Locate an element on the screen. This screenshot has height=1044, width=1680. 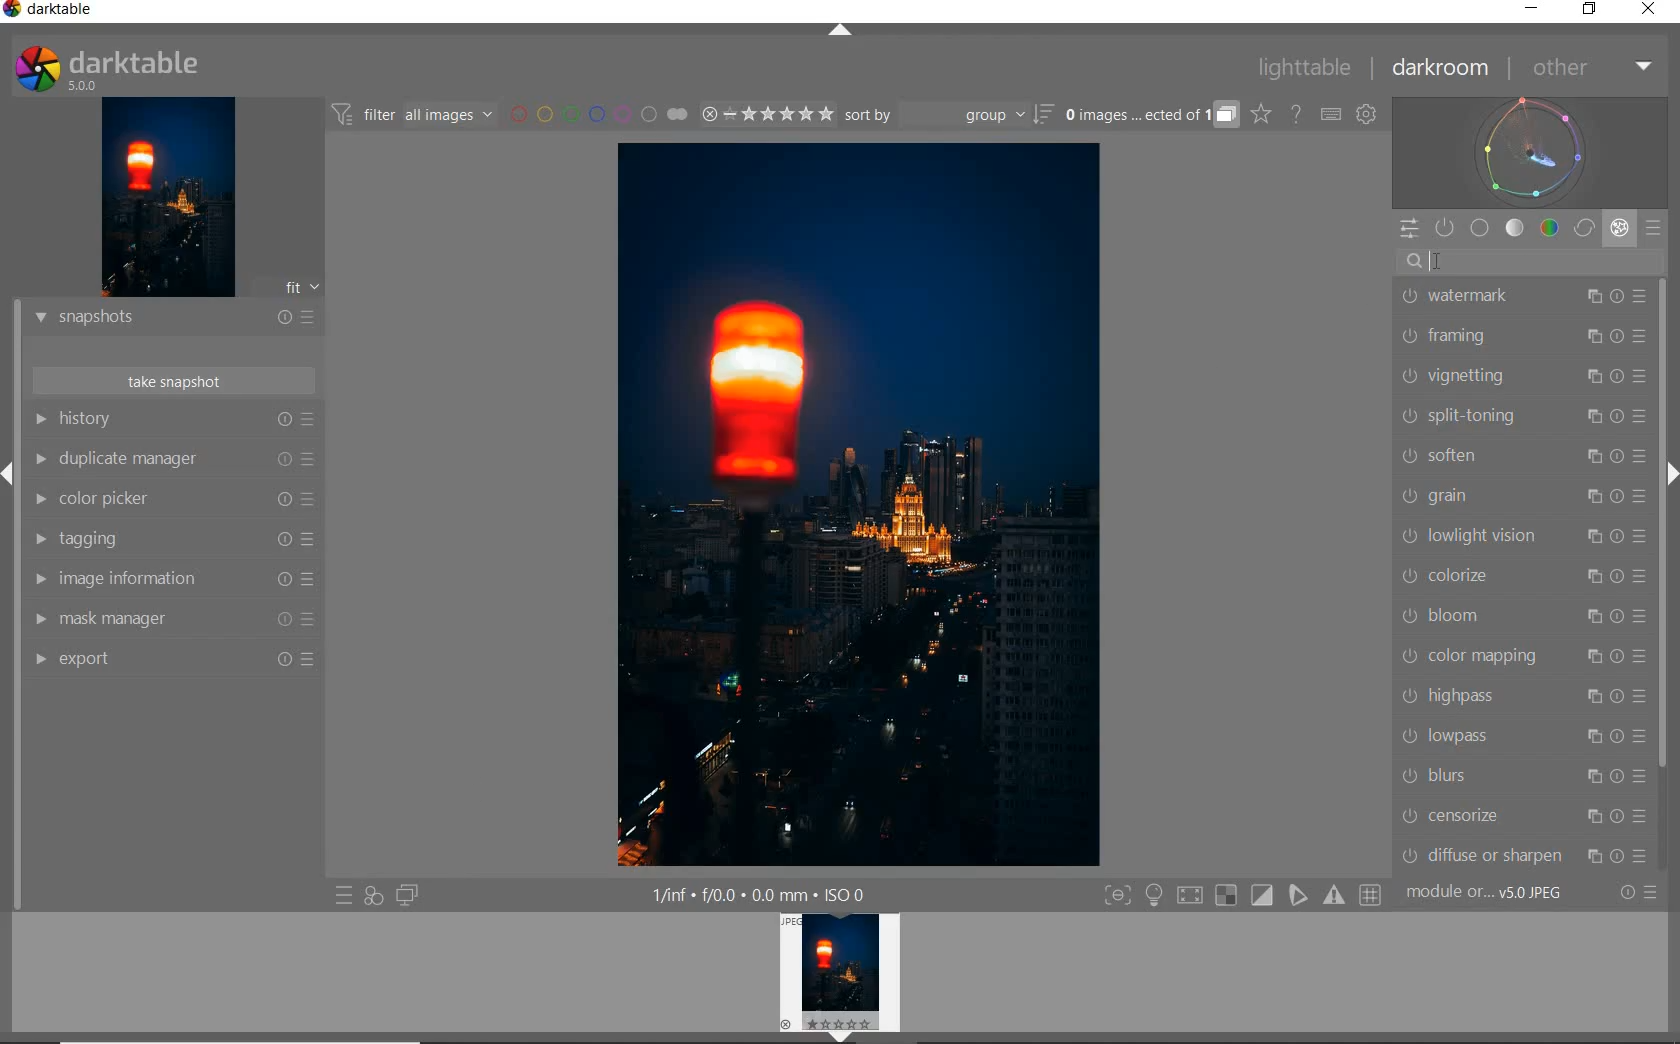
Multiple instance is located at coordinates (1584, 776).